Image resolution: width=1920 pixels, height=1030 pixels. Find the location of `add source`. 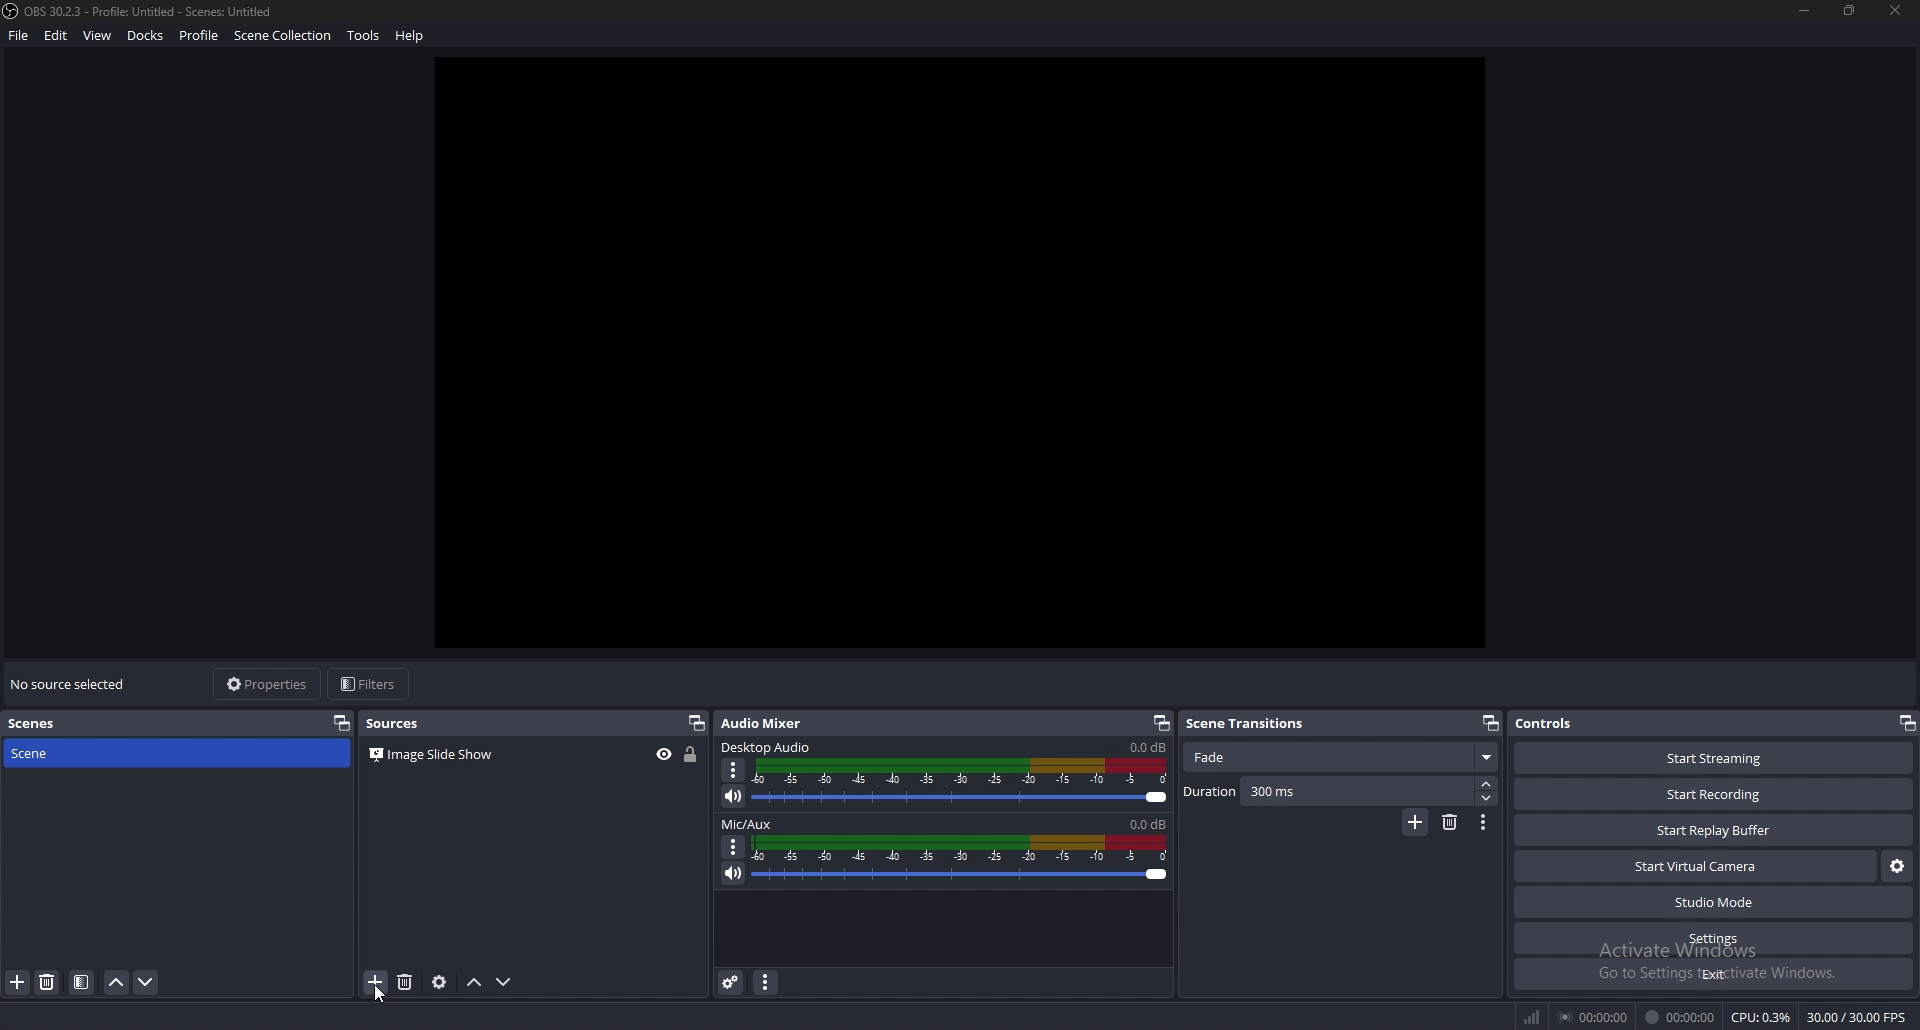

add source is located at coordinates (376, 981).